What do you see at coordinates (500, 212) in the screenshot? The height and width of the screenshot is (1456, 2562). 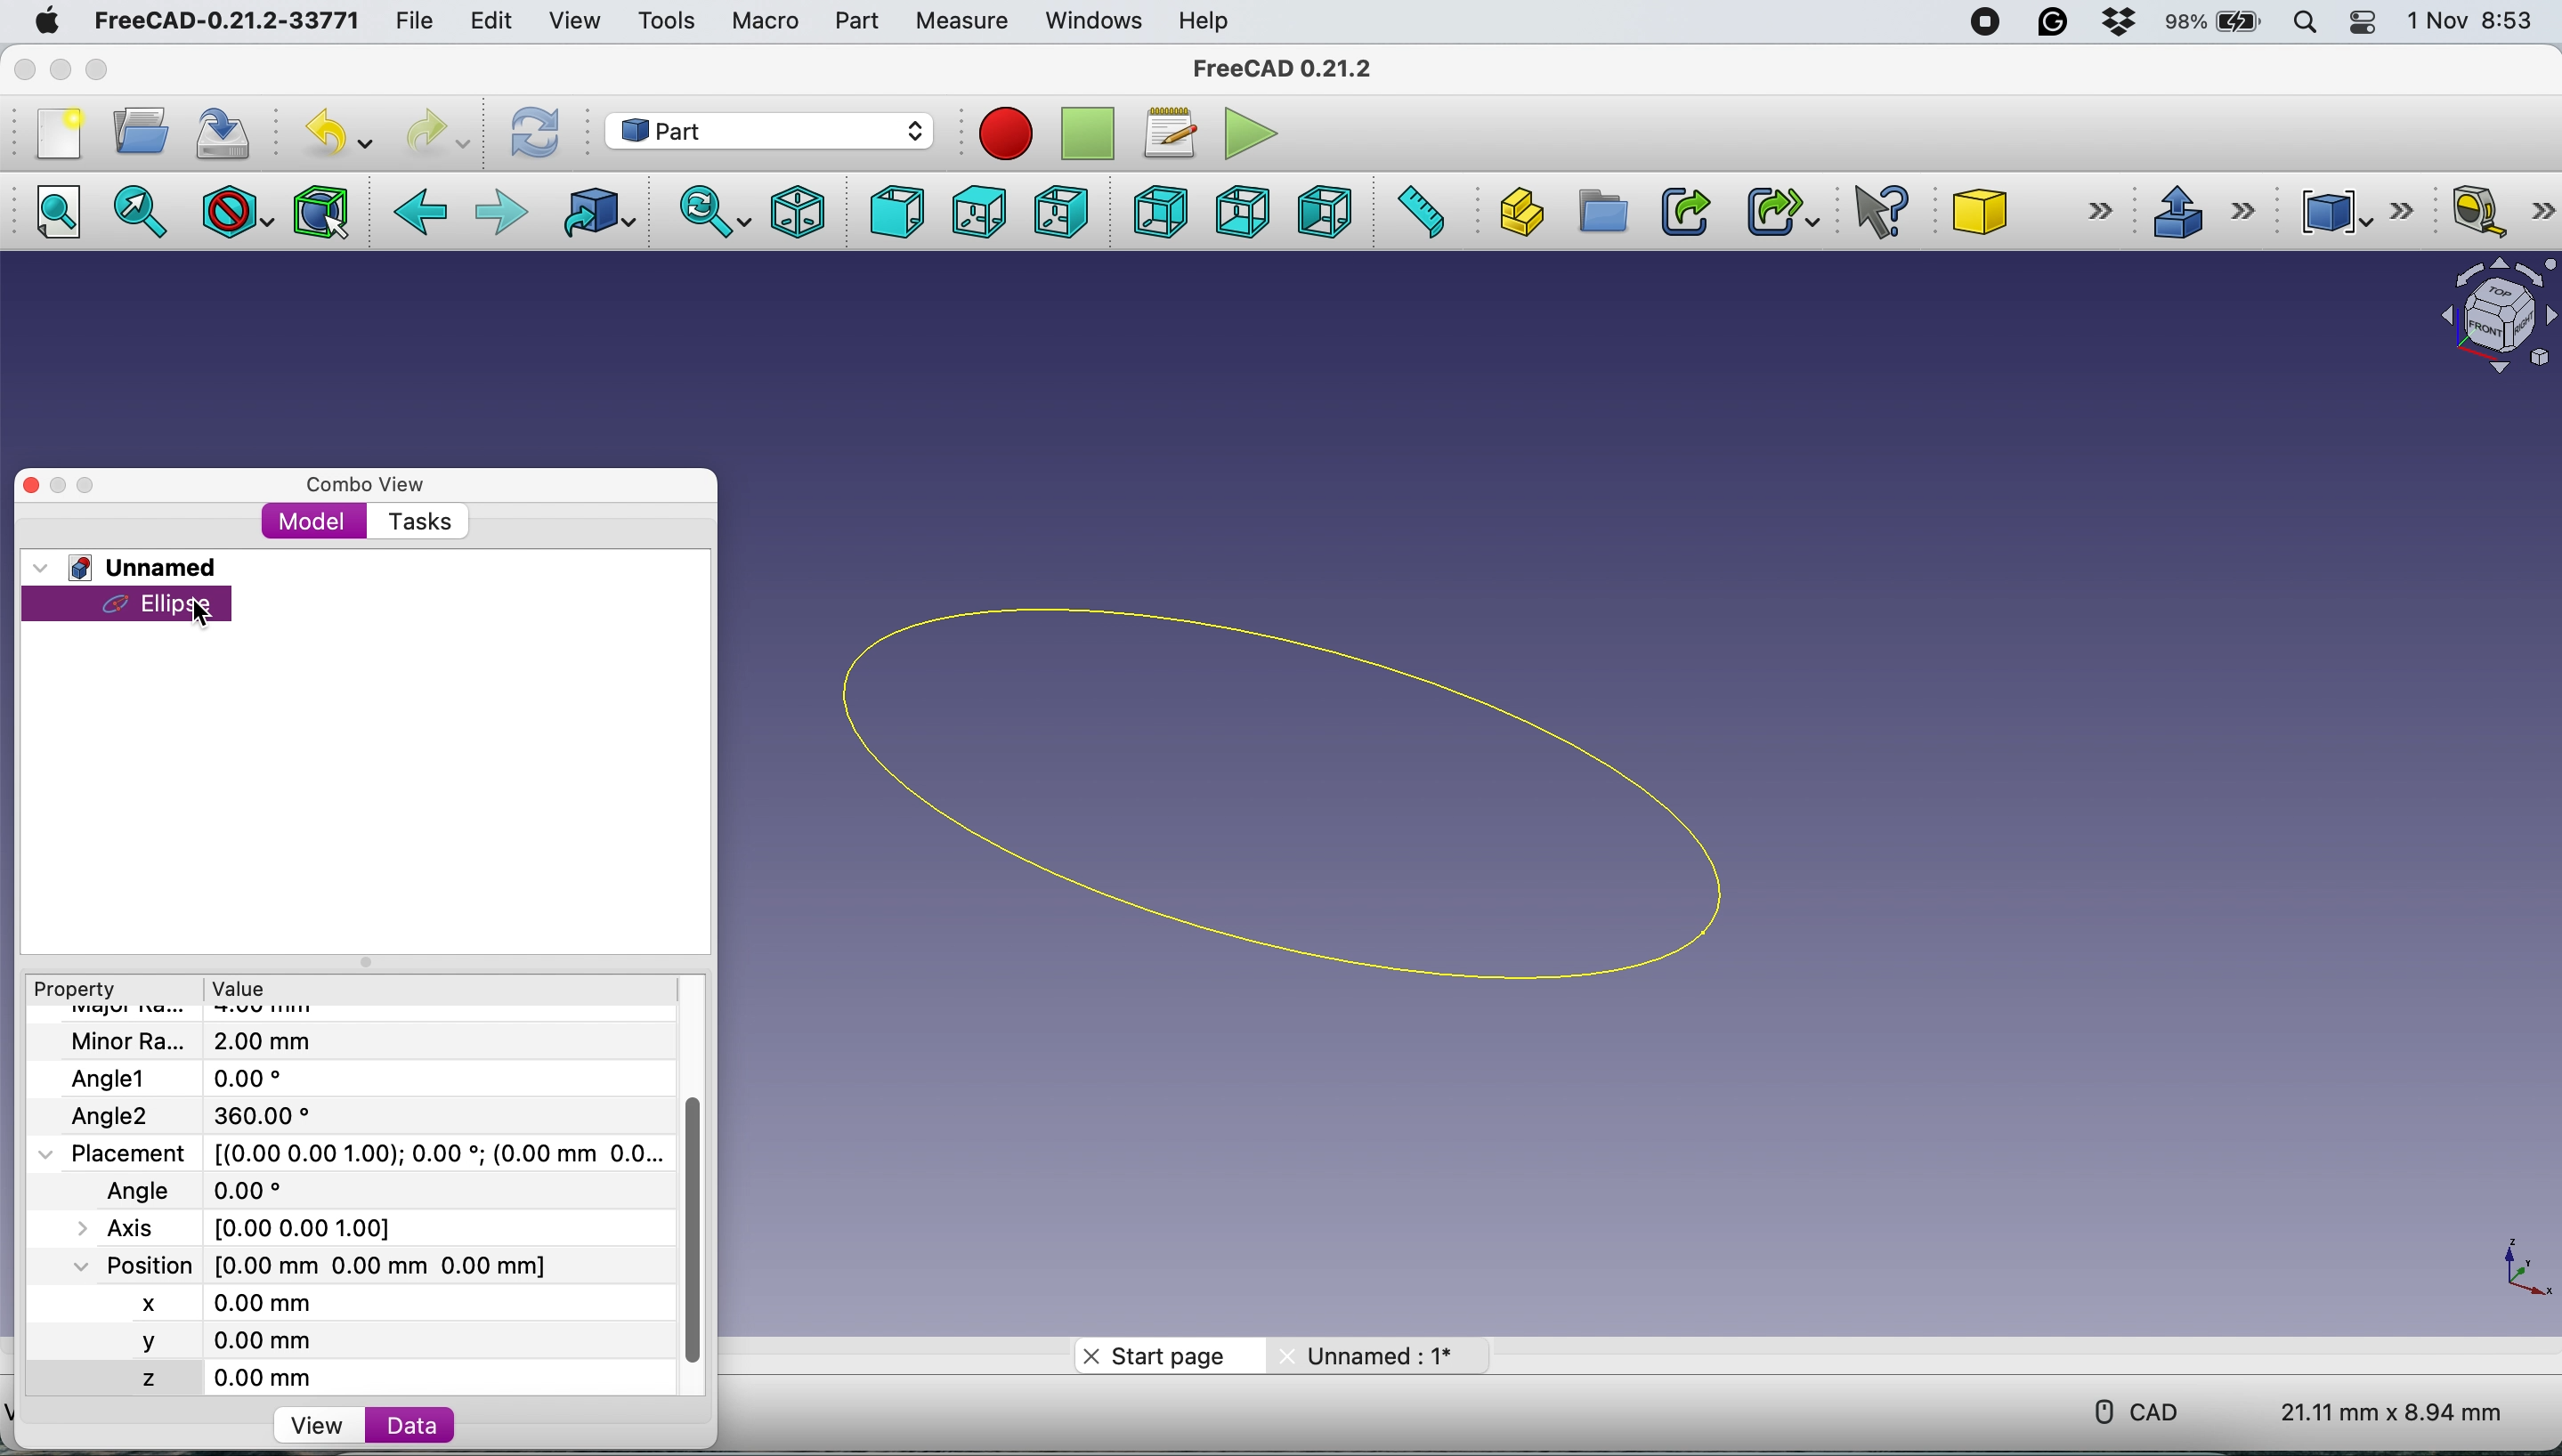 I see `foward` at bounding box center [500, 212].